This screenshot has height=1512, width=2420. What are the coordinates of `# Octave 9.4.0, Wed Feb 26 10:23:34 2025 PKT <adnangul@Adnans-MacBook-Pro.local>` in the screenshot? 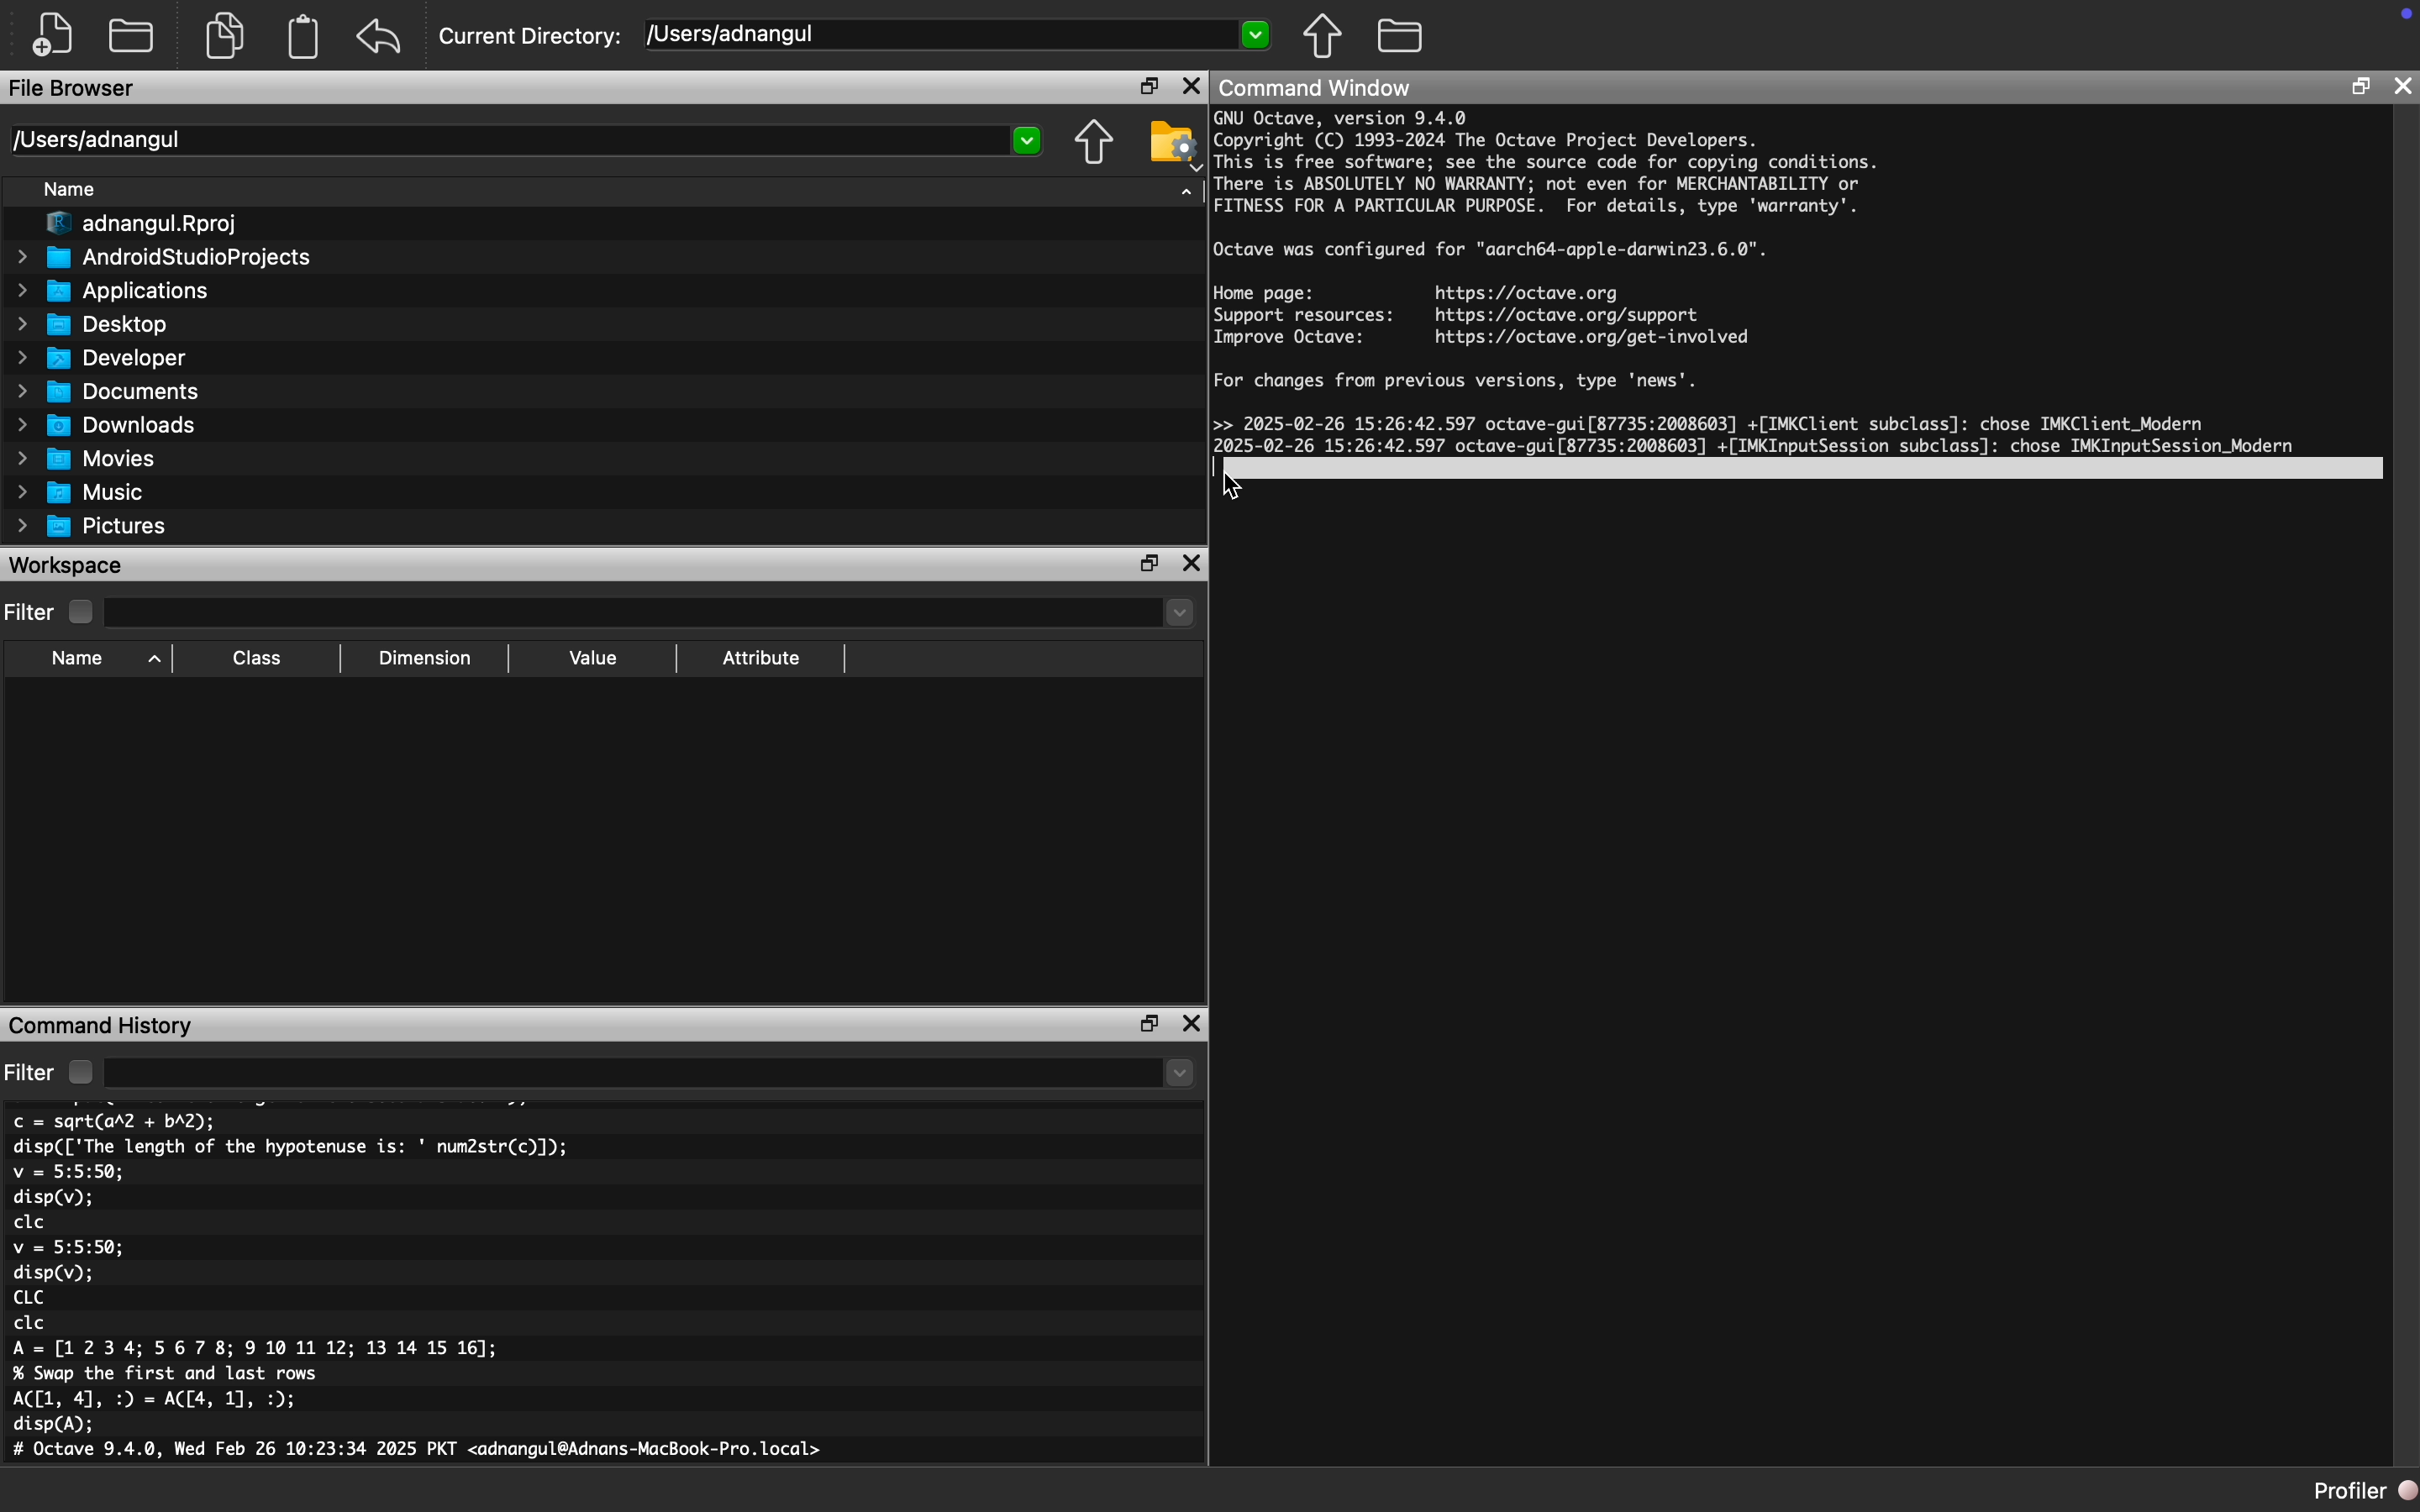 It's located at (423, 1453).